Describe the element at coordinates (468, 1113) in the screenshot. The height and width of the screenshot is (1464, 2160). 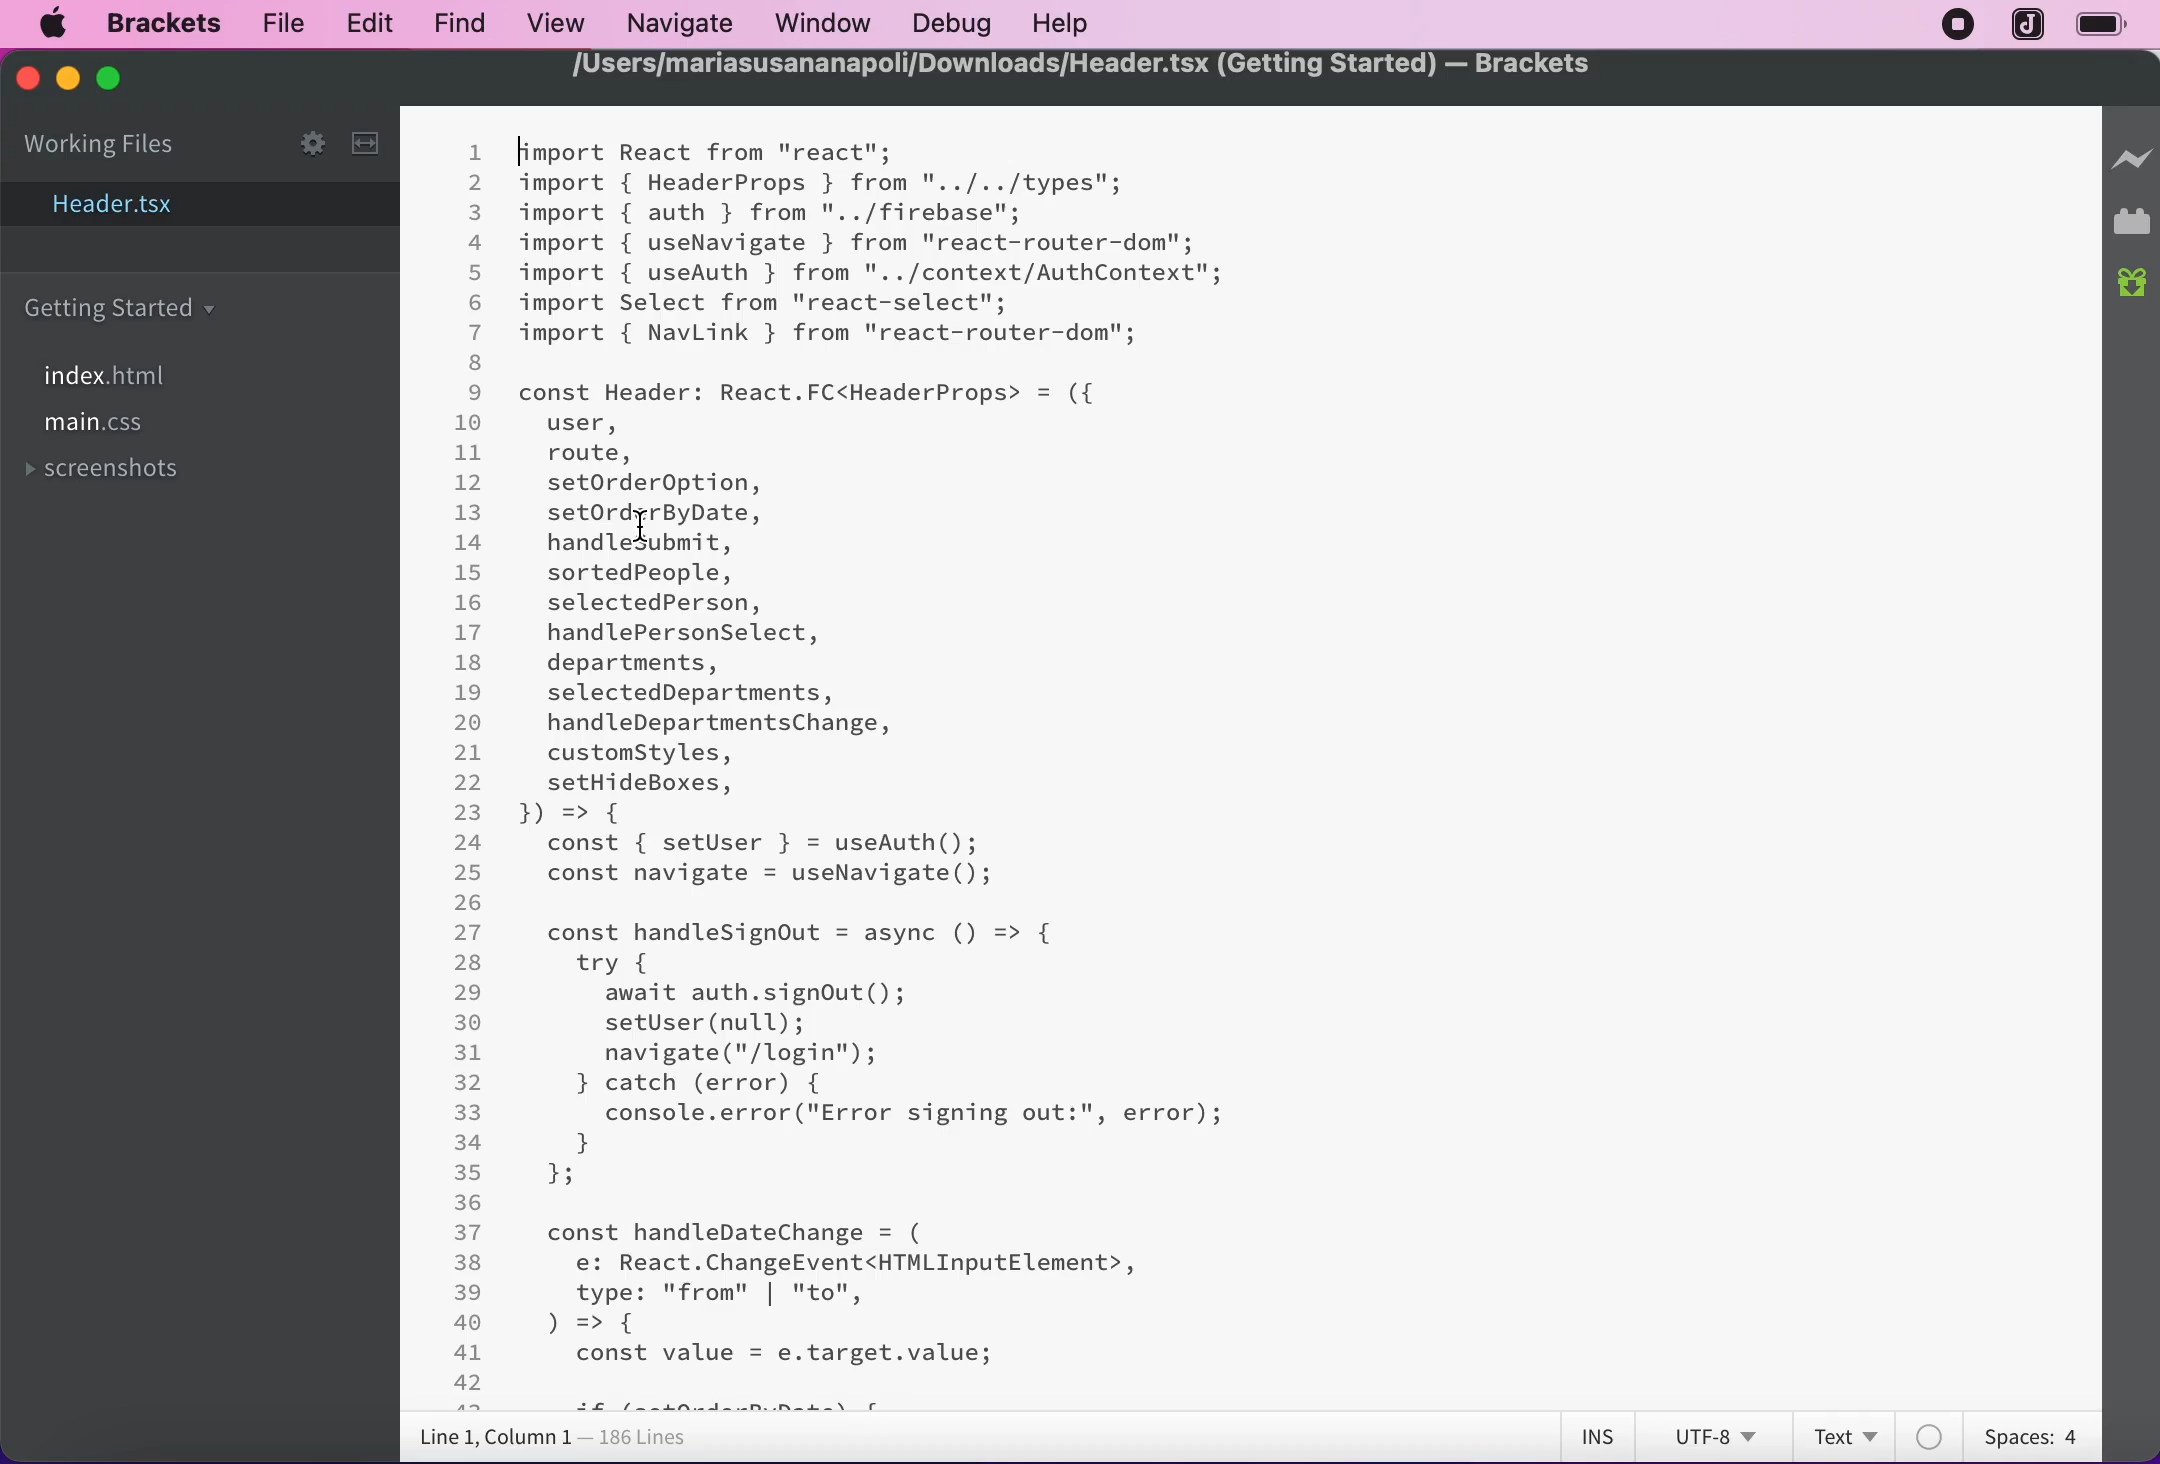
I see `33` at that location.